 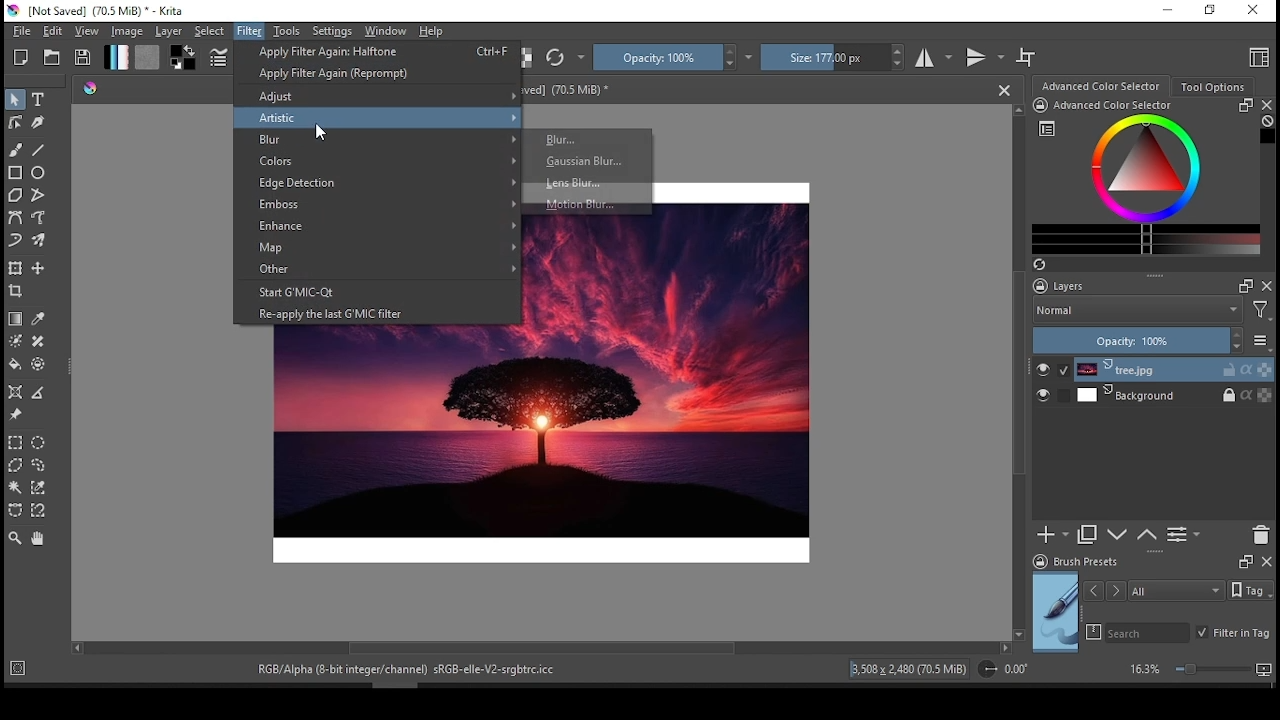 I want to click on more options, so click(x=1262, y=341).